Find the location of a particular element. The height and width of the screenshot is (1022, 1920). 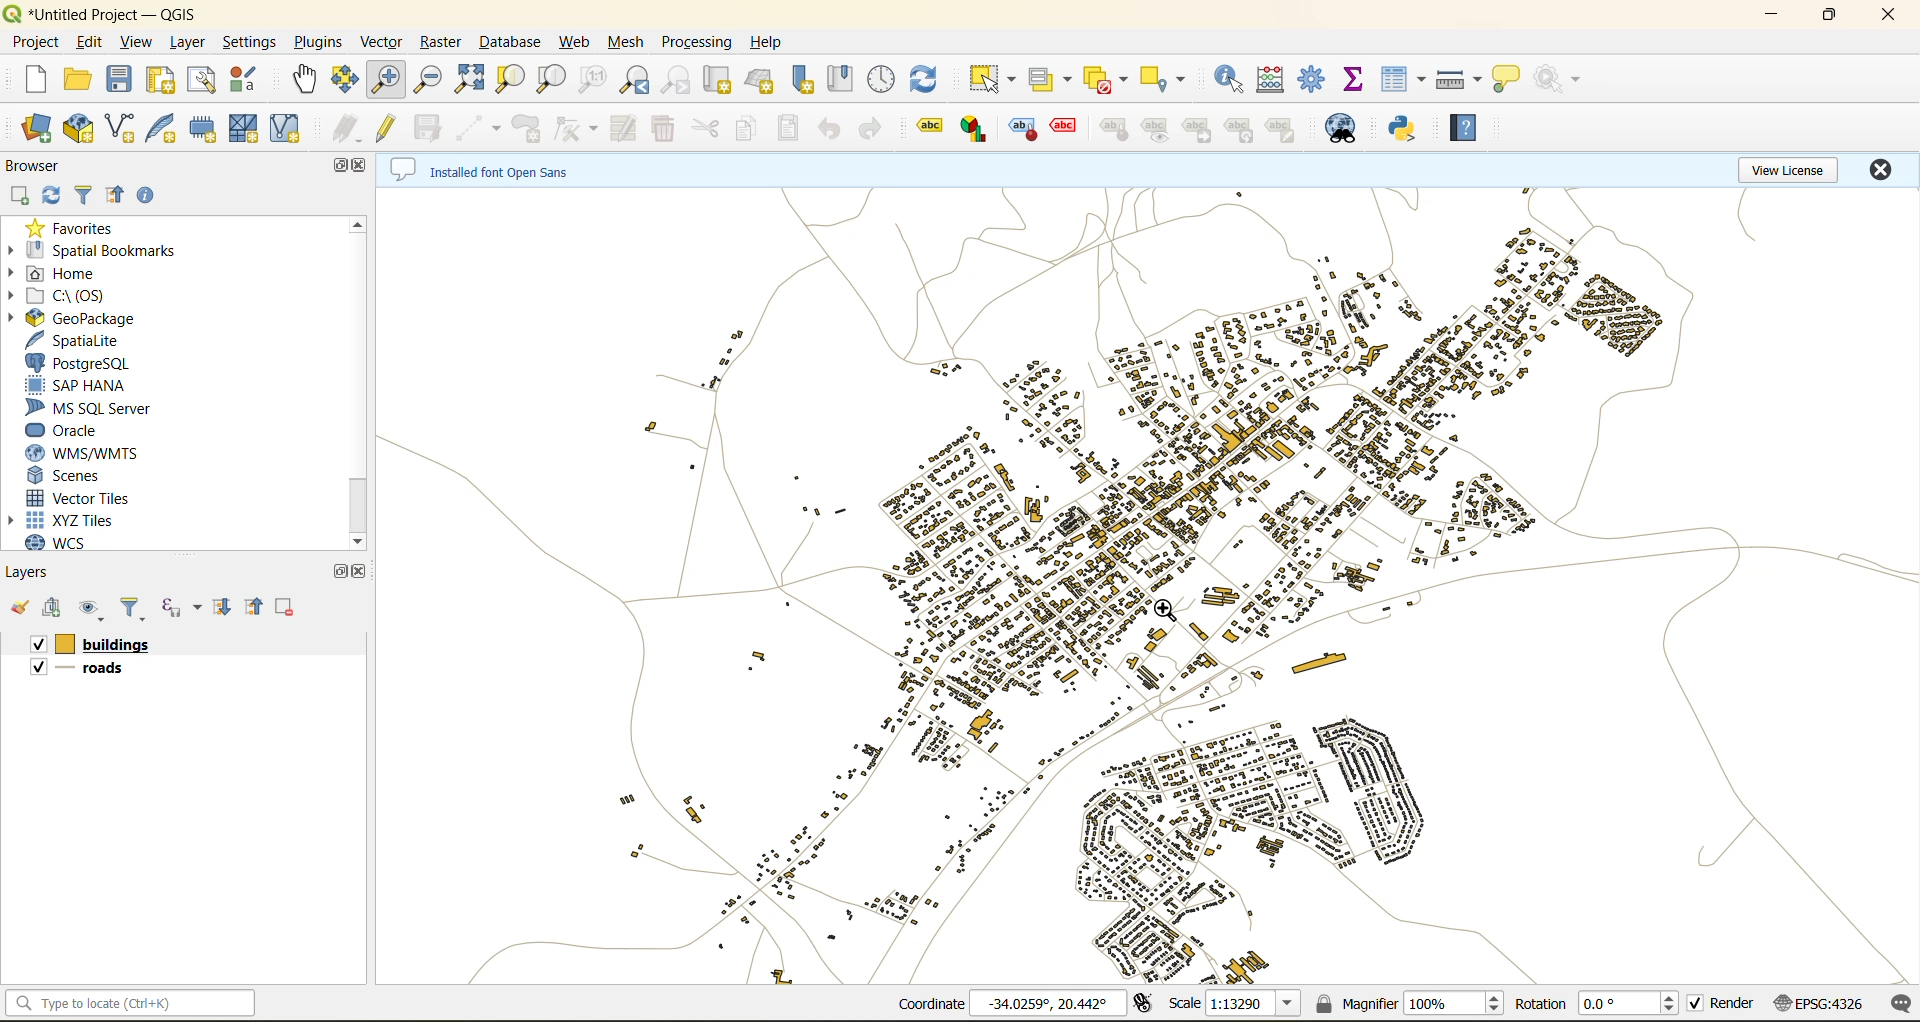

deselect value is located at coordinates (1109, 79).